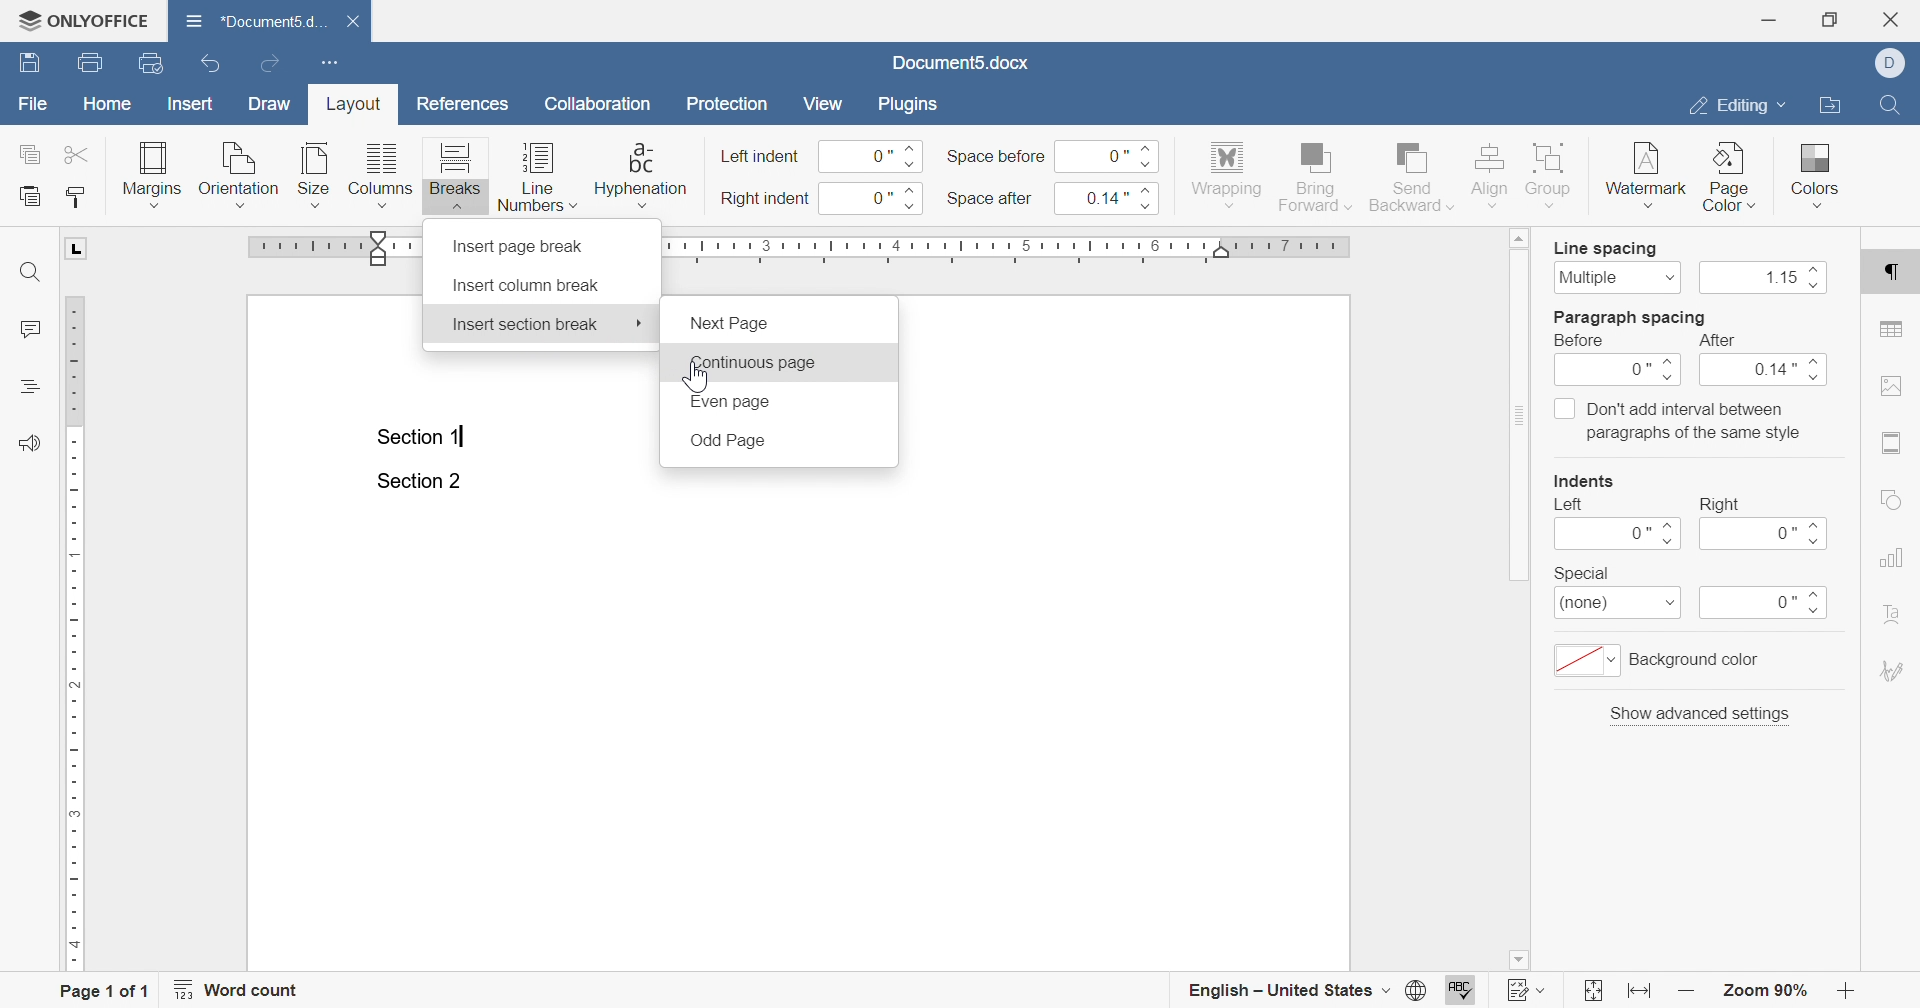 The image size is (1920, 1008). Describe the element at coordinates (1893, 61) in the screenshot. I see `Dell` at that location.